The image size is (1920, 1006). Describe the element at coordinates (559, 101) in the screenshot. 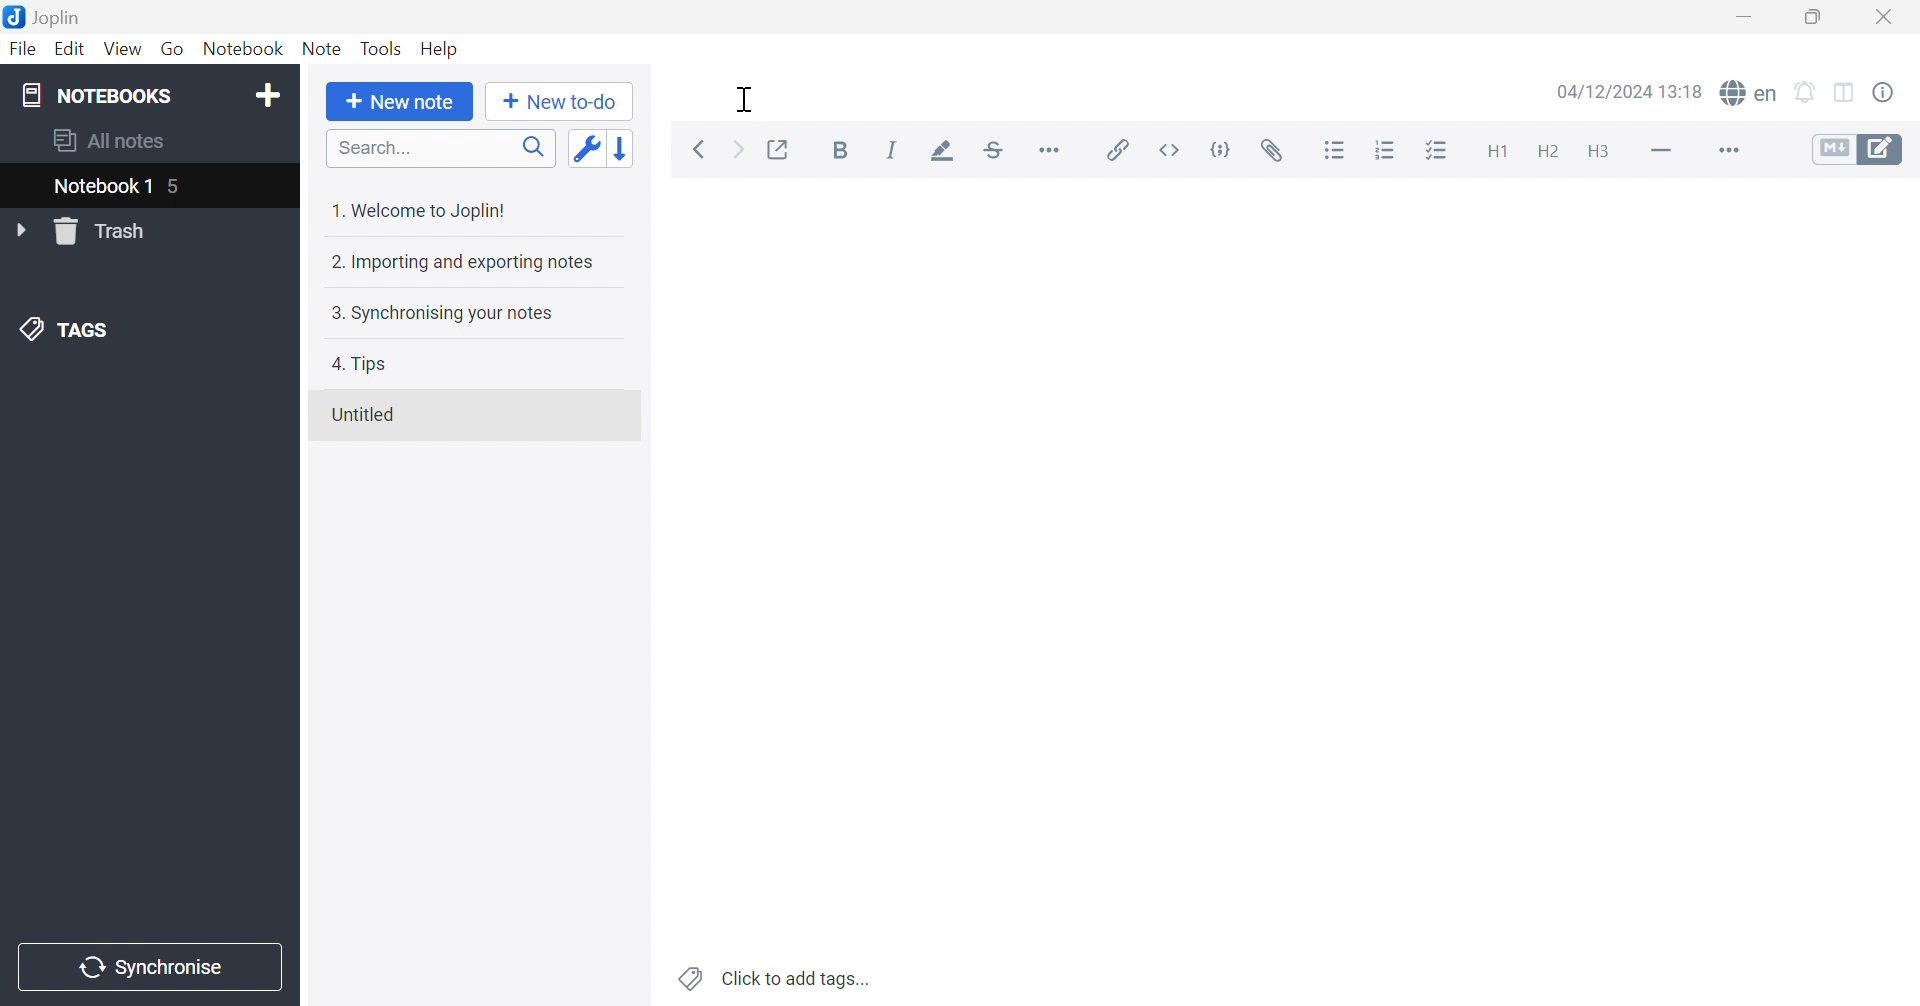

I see `New to-do` at that location.